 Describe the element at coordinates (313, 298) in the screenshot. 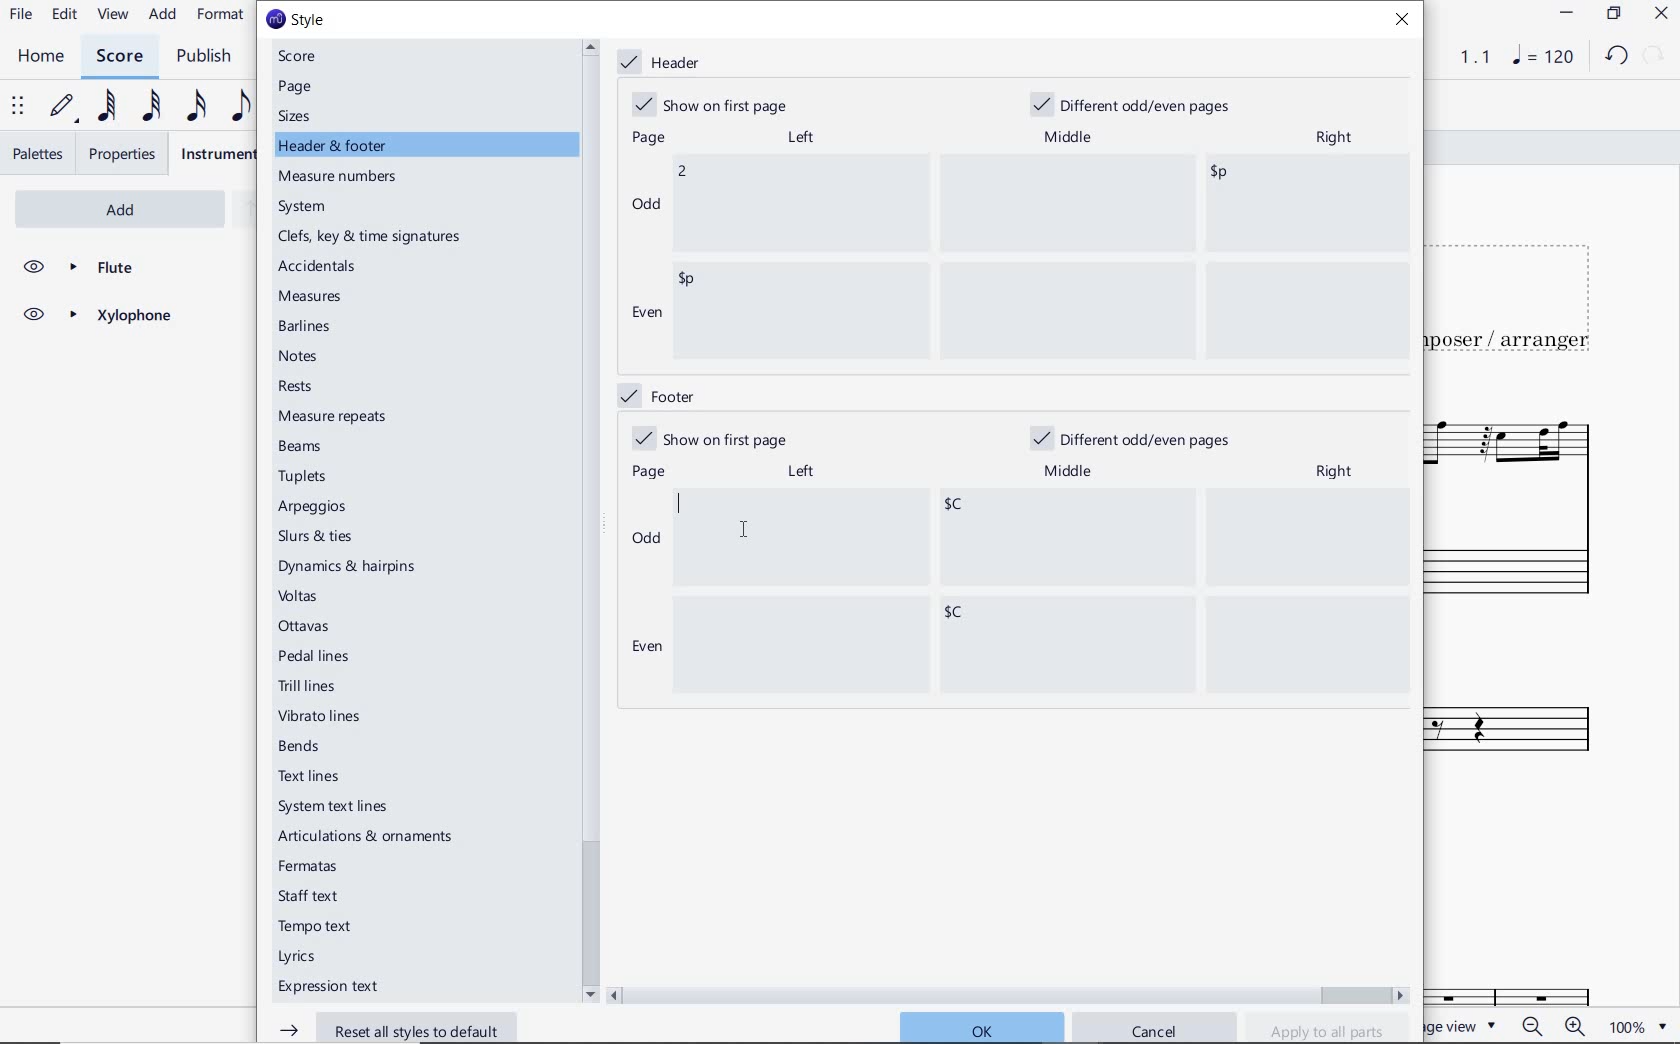

I see `measures` at that location.